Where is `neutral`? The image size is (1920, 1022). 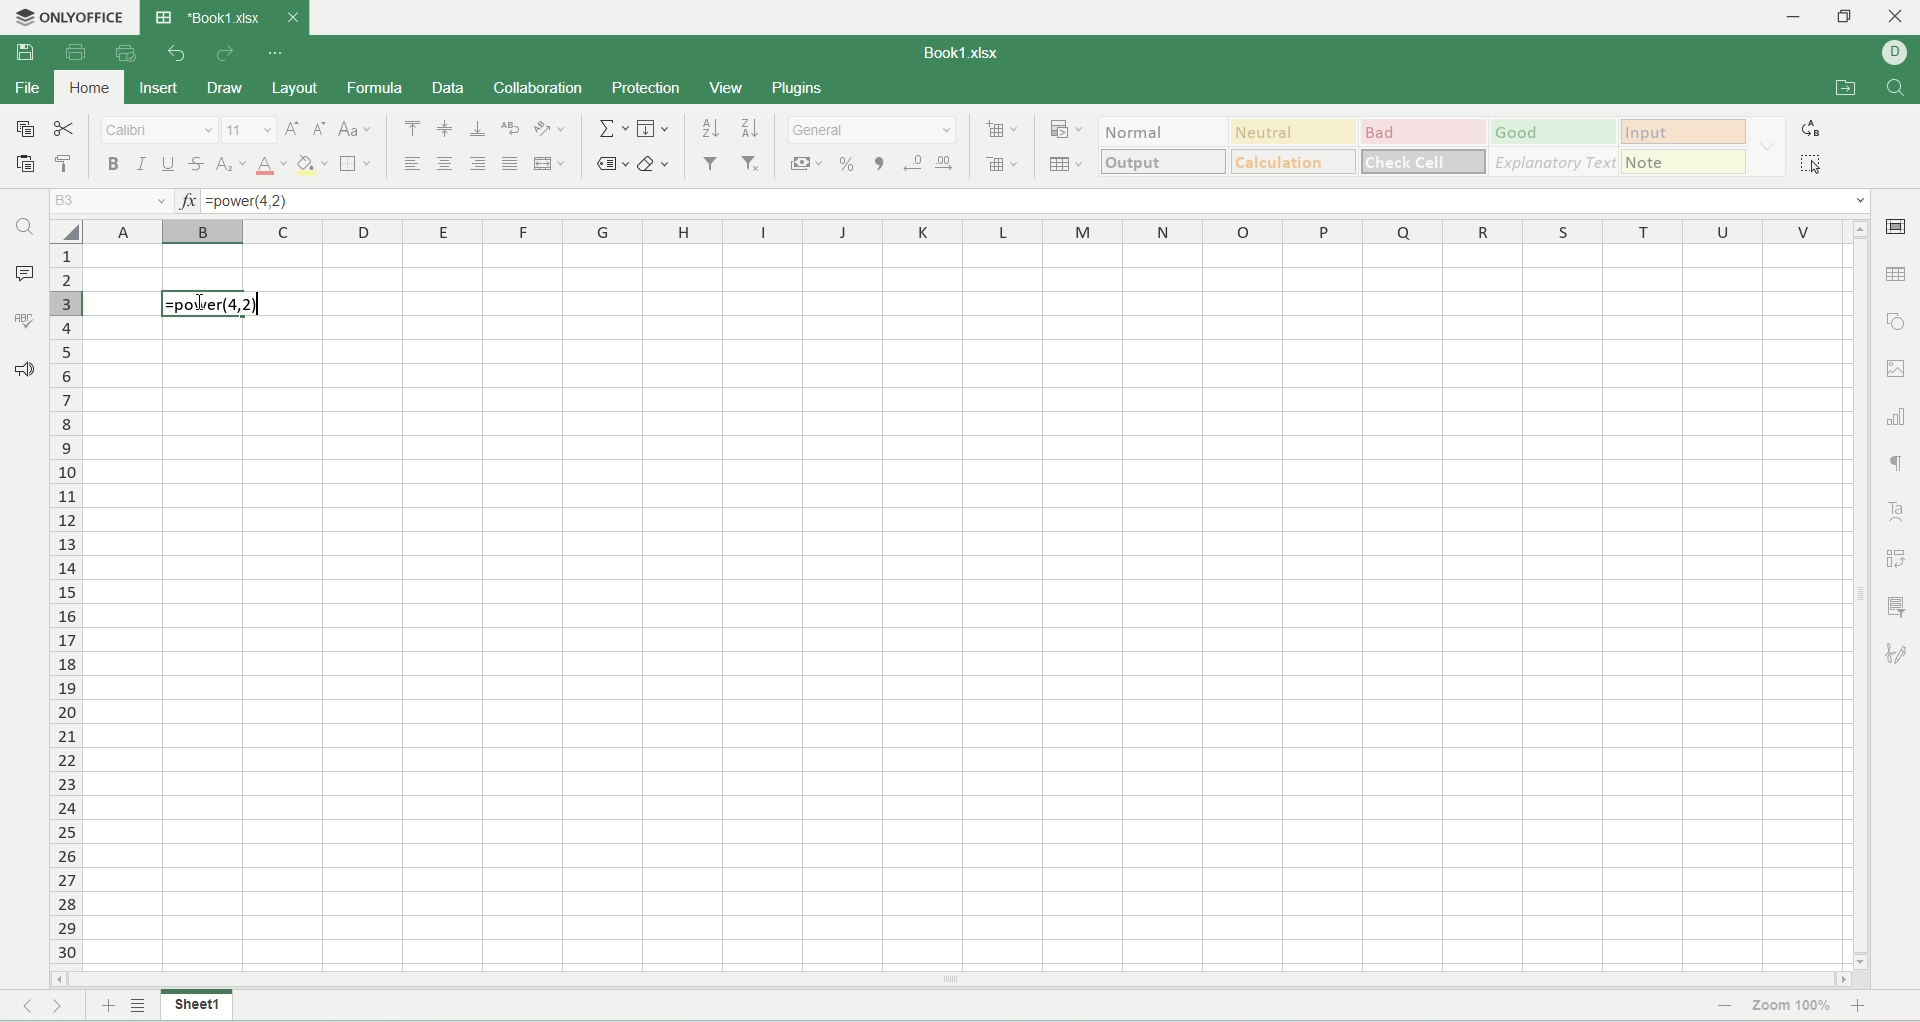
neutral is located at coordinates (1298, 133).